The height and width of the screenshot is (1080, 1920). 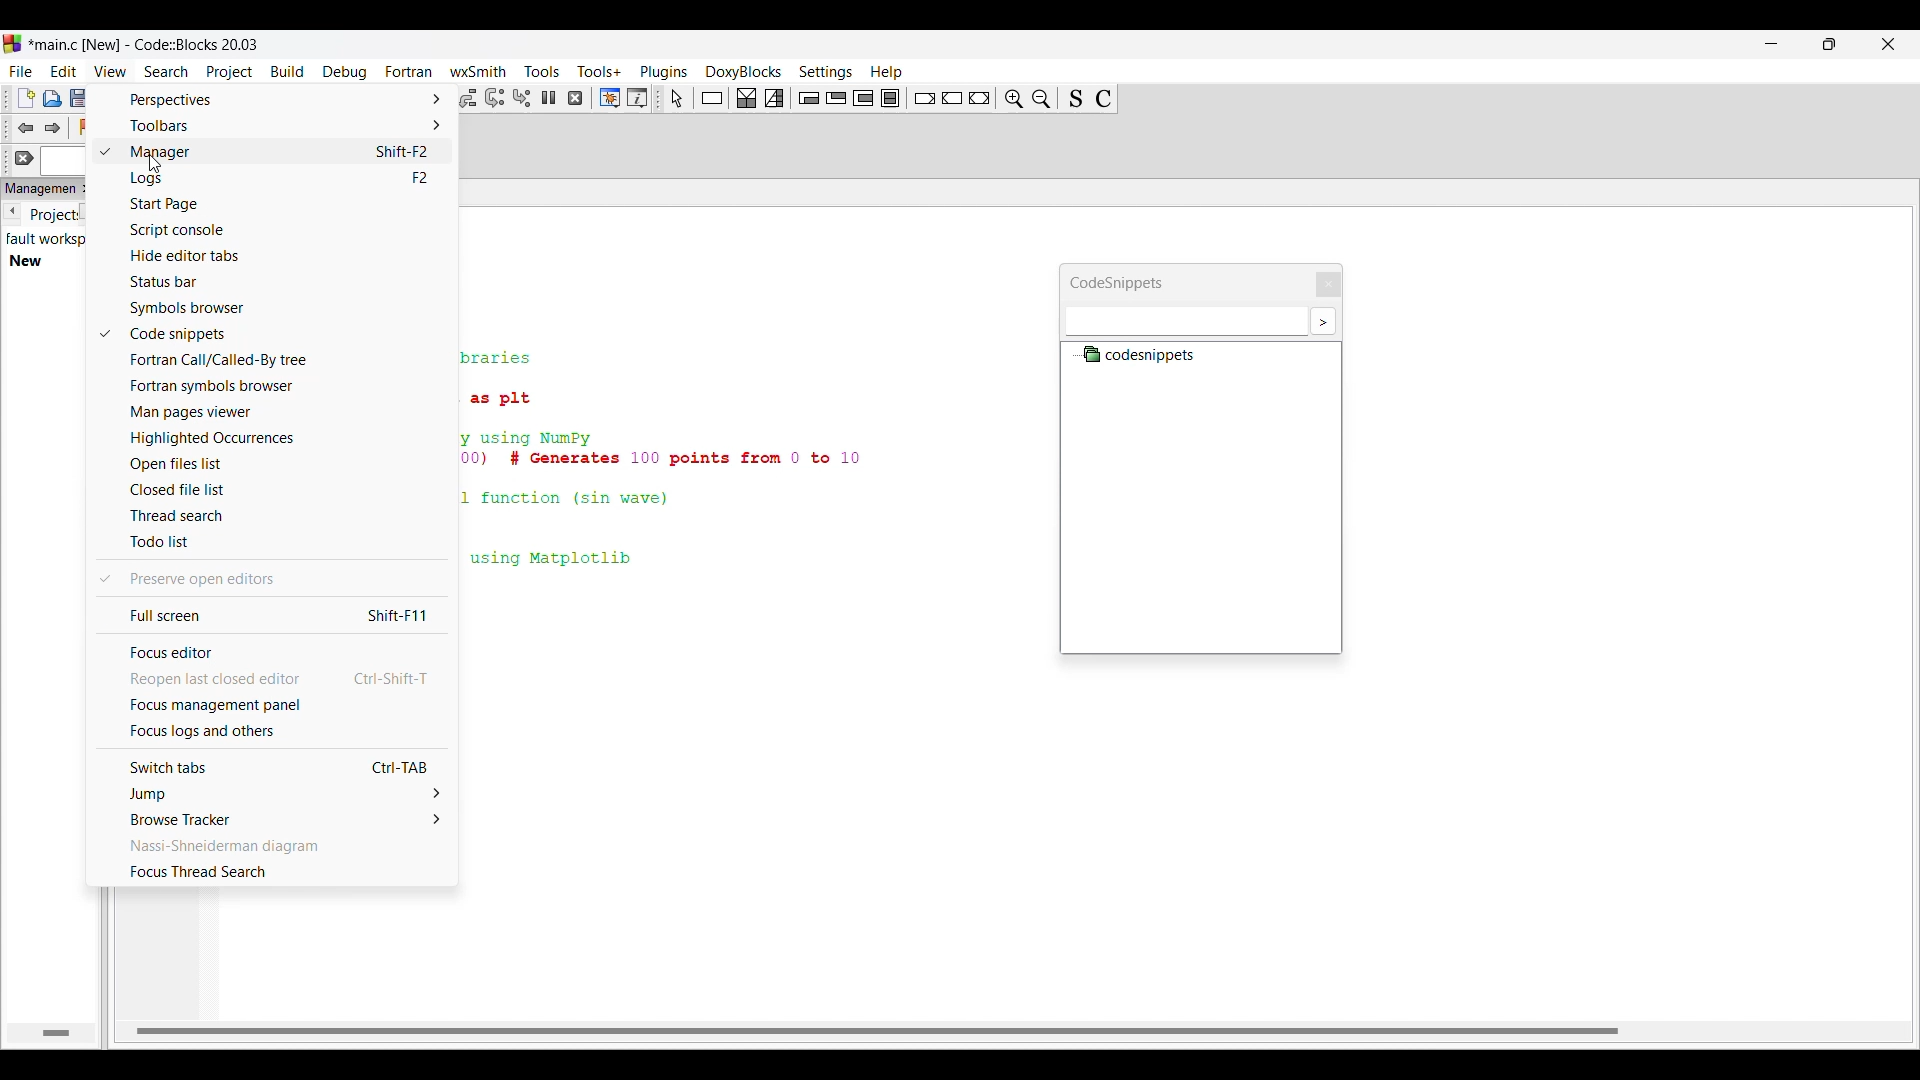 What do you see at coordinates (1324, 280) in the screenshot?
I see `Close` at bounding box center [1324, 280].